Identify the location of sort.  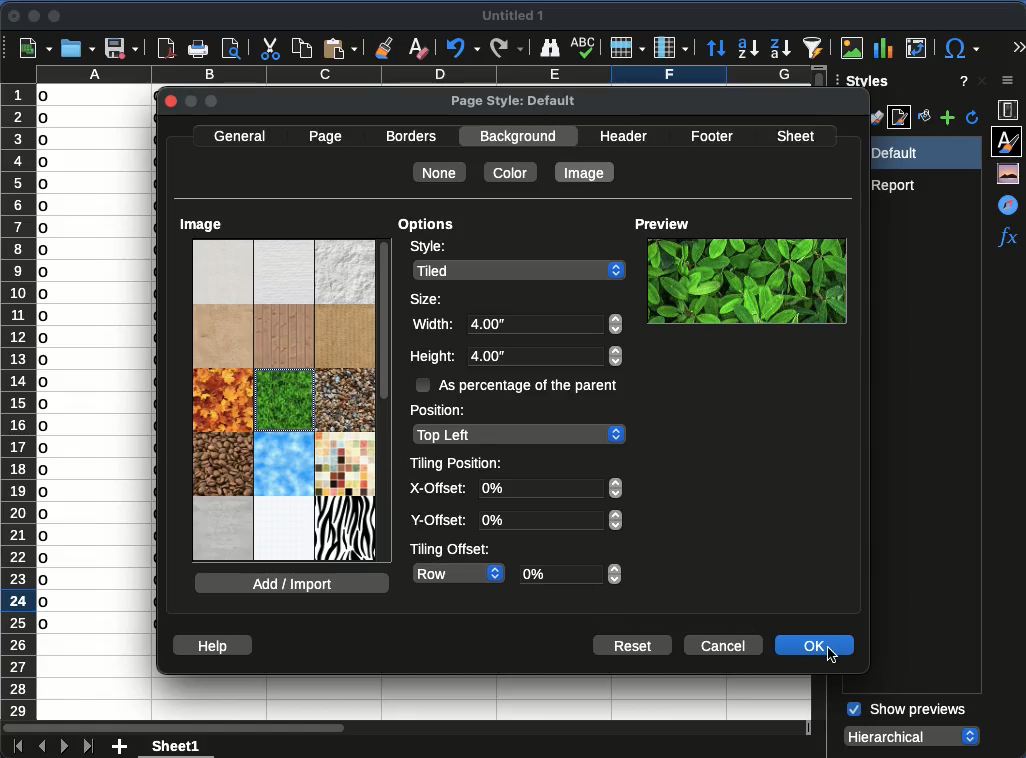
(715, 48).